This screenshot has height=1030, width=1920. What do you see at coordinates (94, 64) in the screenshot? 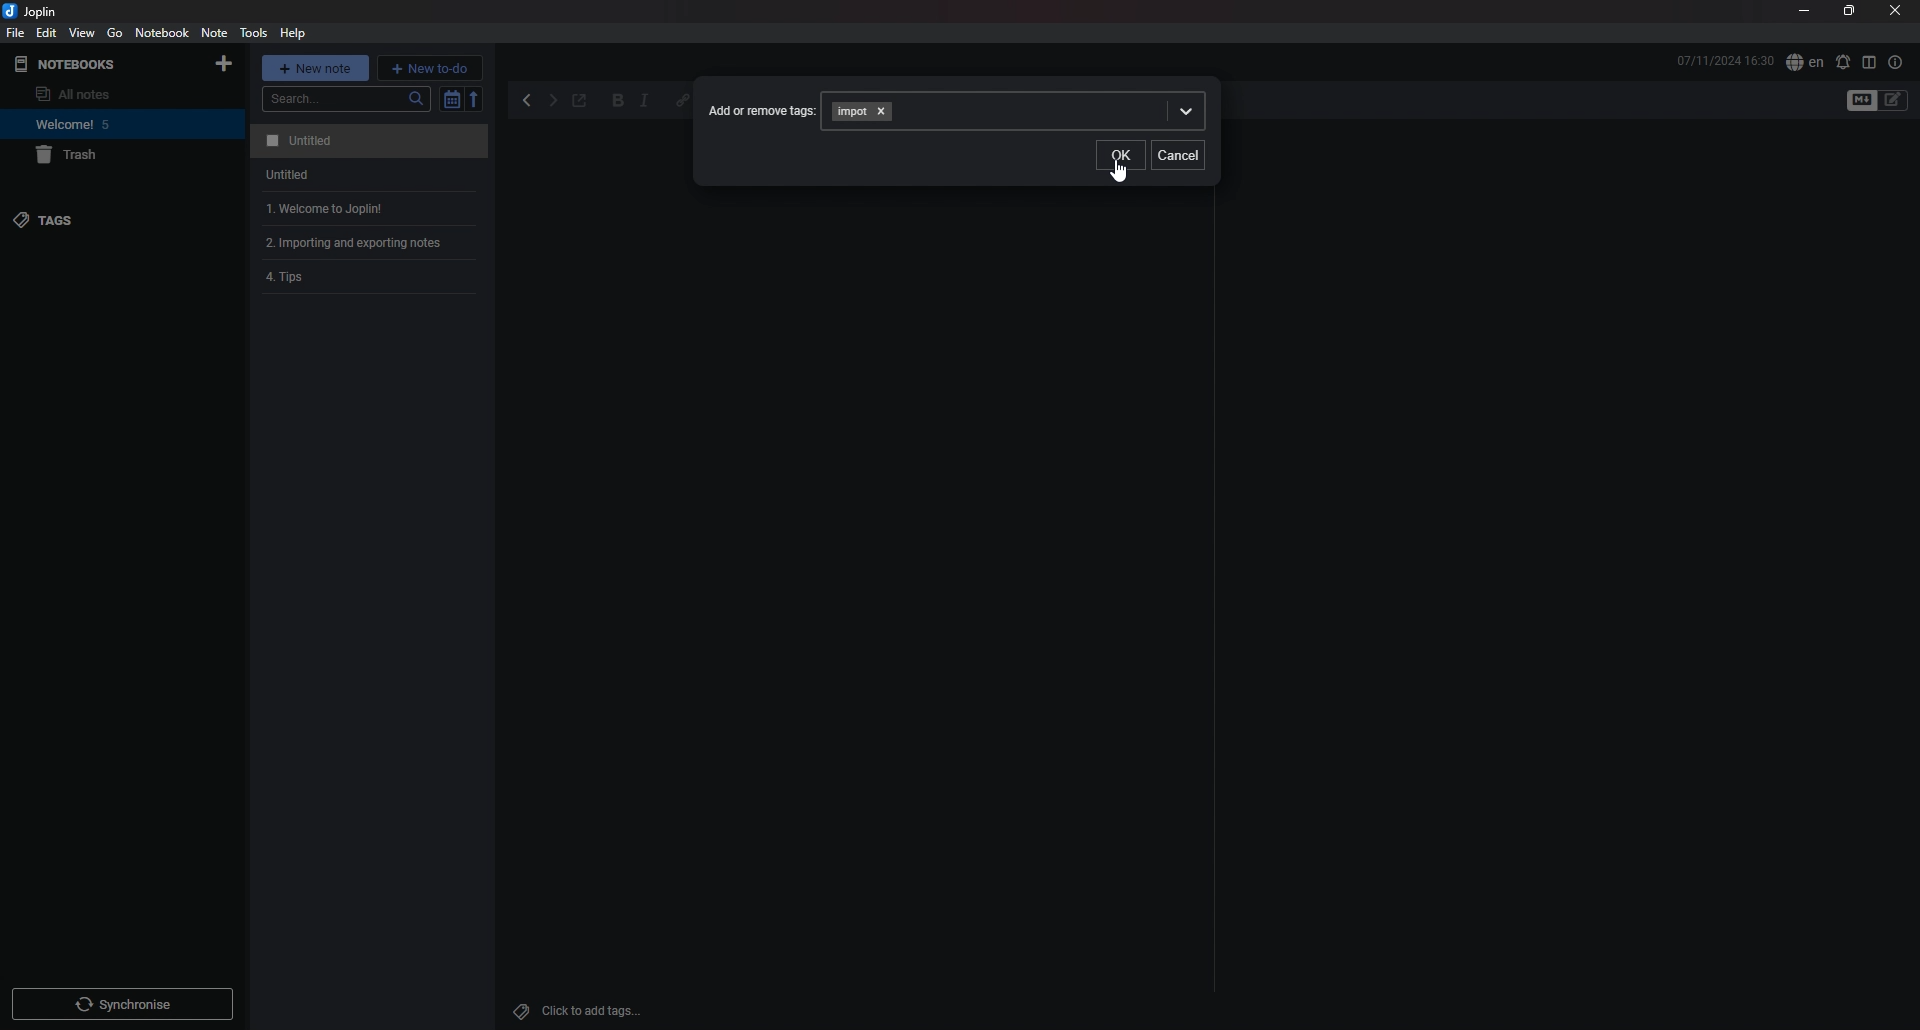
I see `notebooks` at bounding box center [94, 64].